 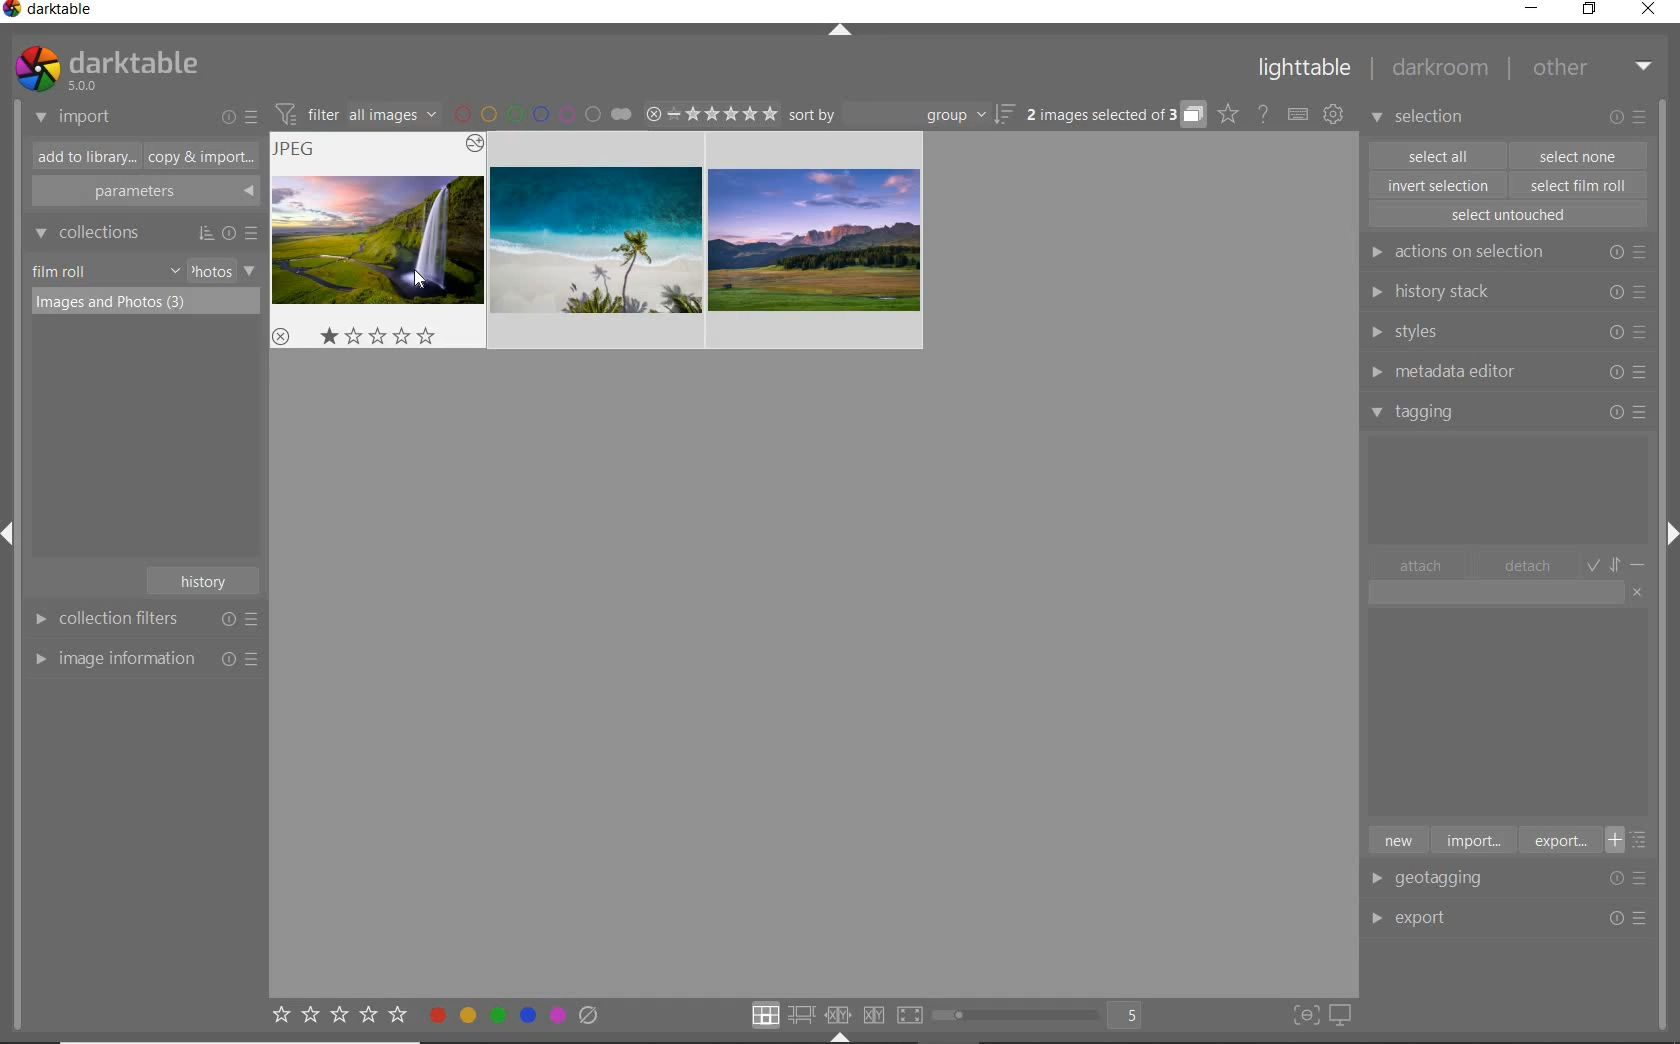 I want to click on filter images based on their module order, so click(x=353, y=112).